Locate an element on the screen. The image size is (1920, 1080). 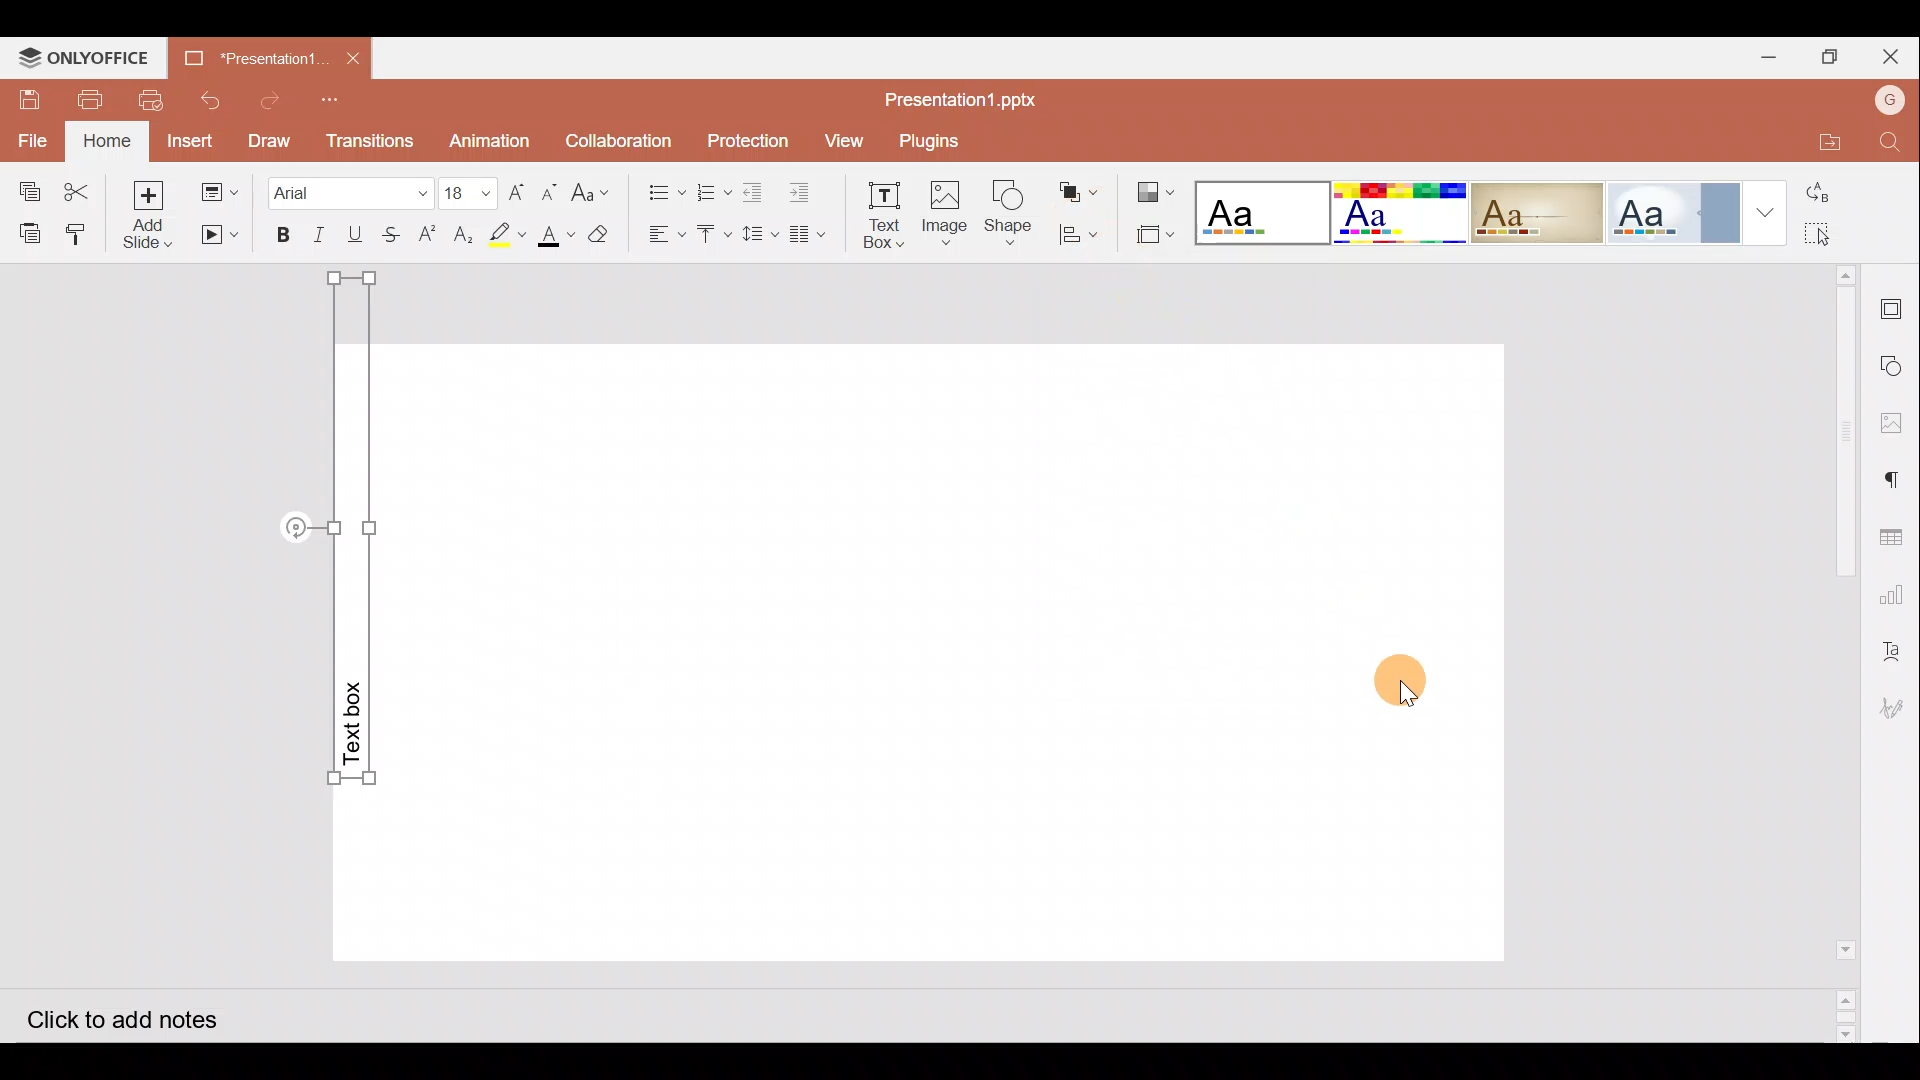
Align shape is located at coordinates (1078, 232).